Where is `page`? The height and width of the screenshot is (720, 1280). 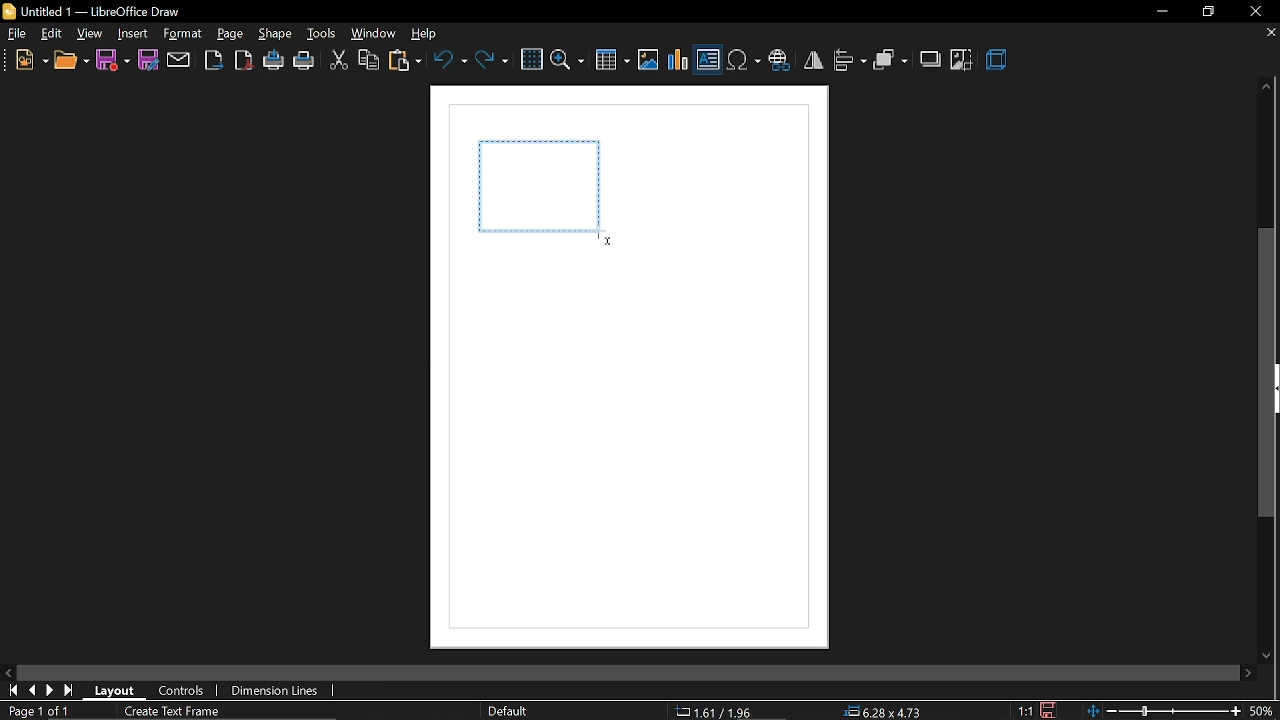 page is located at coordinates (230, 34).